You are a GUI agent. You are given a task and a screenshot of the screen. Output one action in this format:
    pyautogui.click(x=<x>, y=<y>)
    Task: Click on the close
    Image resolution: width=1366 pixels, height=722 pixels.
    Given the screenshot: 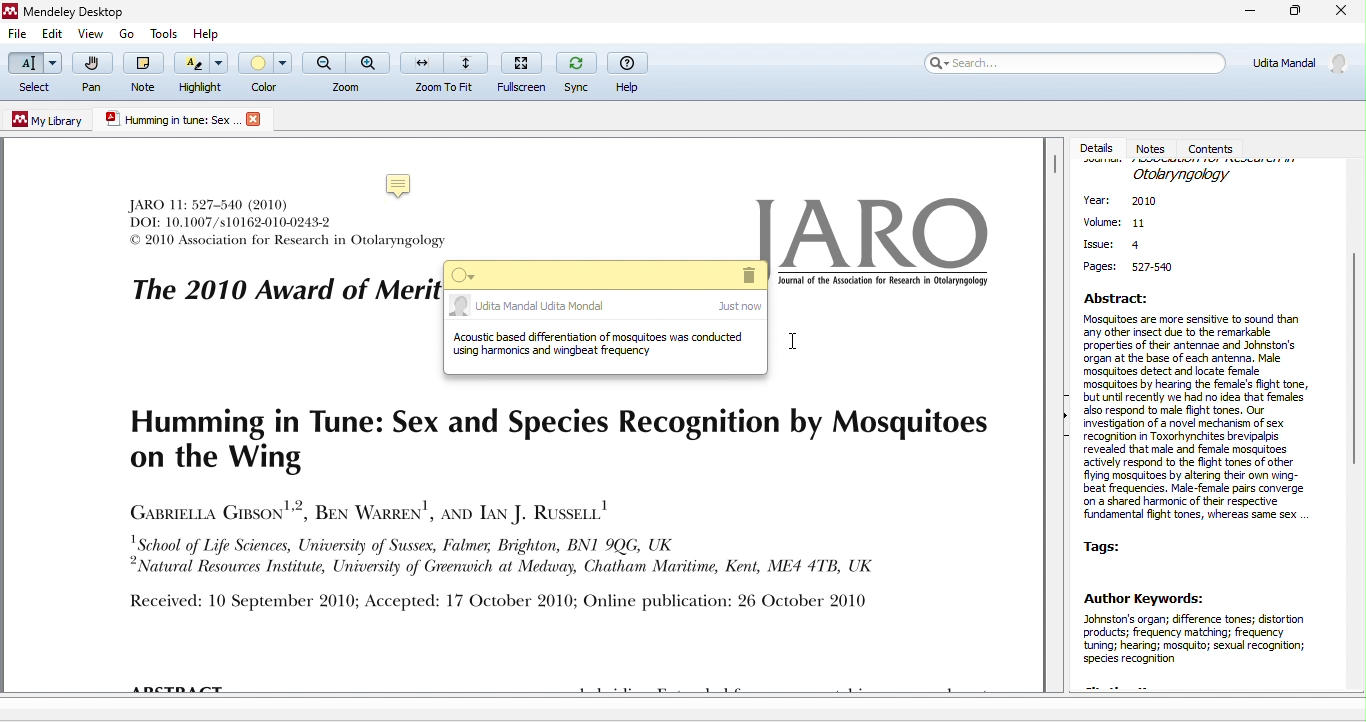 What is the action you would take?
    pyautogui.click(x=256, y=119)
    